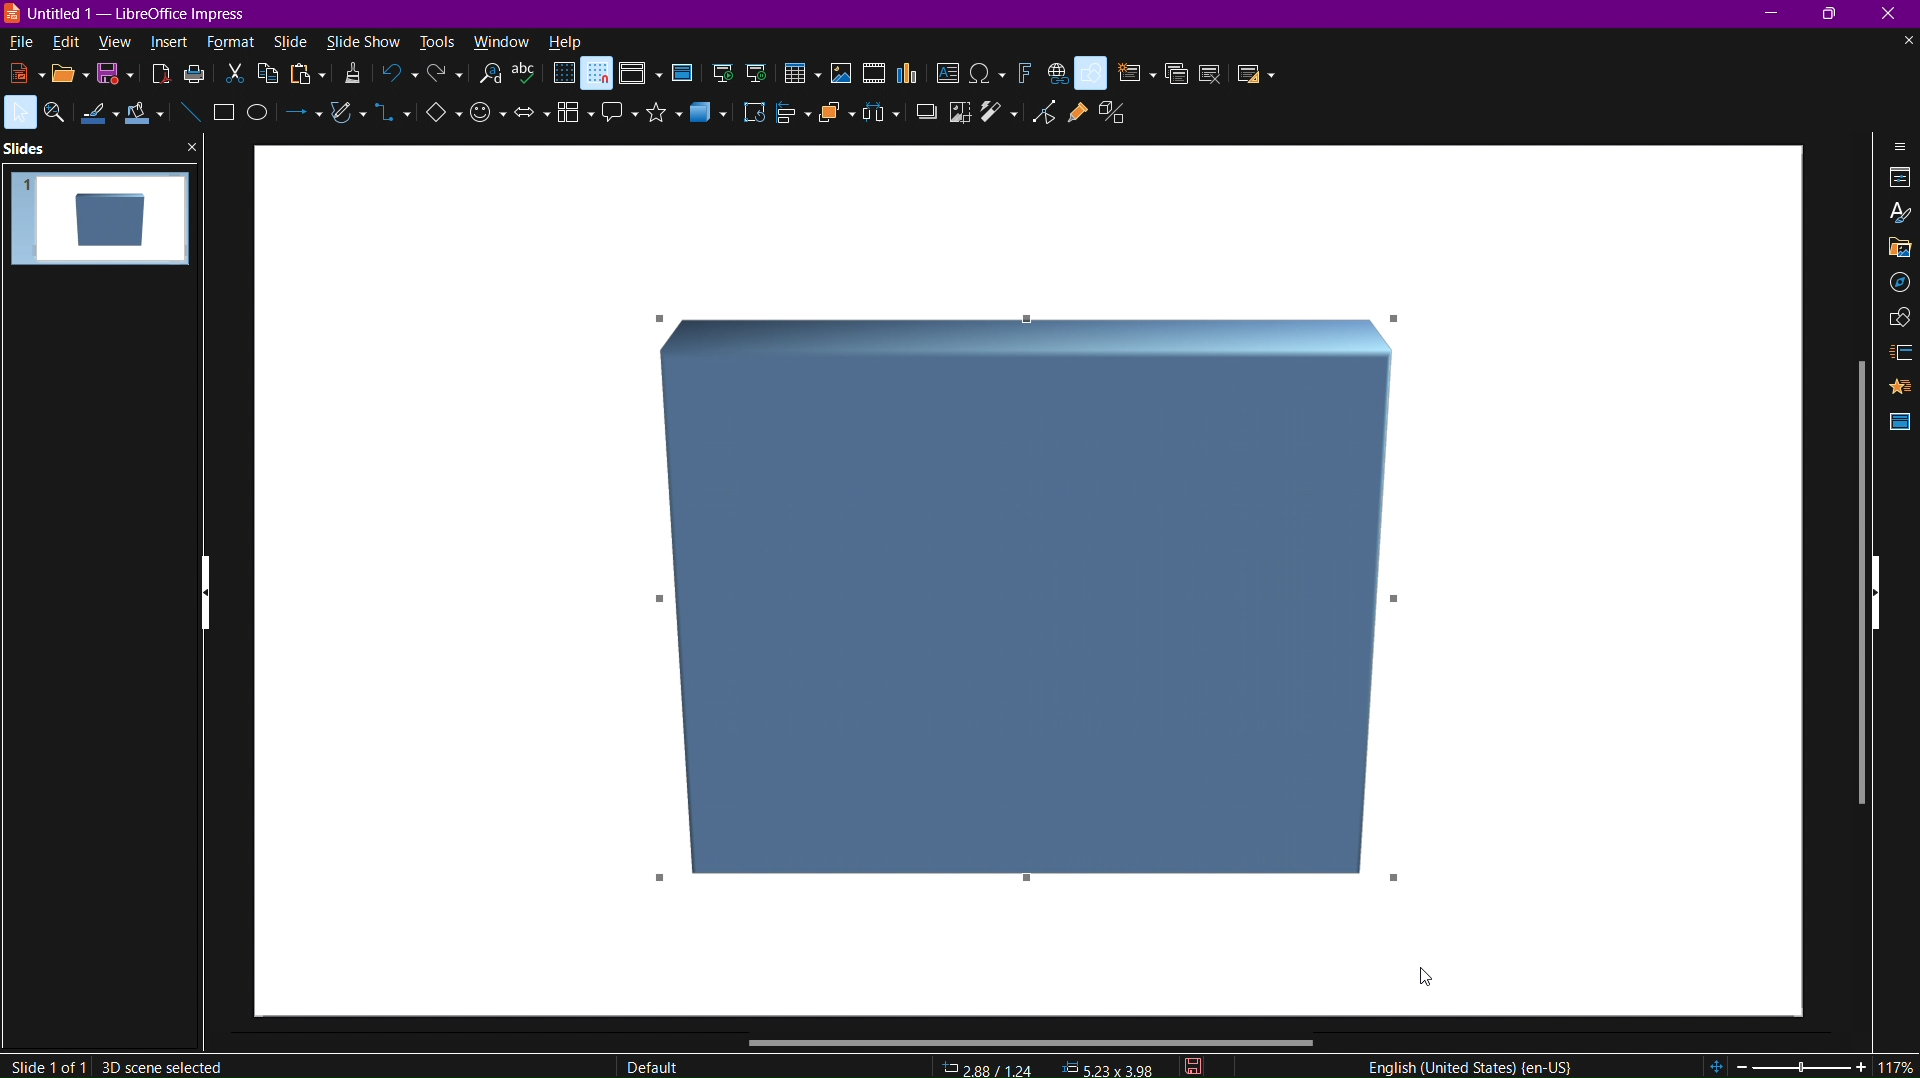 The image size is (1920, 1078). What do you see at coordinates (802, 75) in the screenshot?
I see `Insert Table` at bounding box center [802, 75].